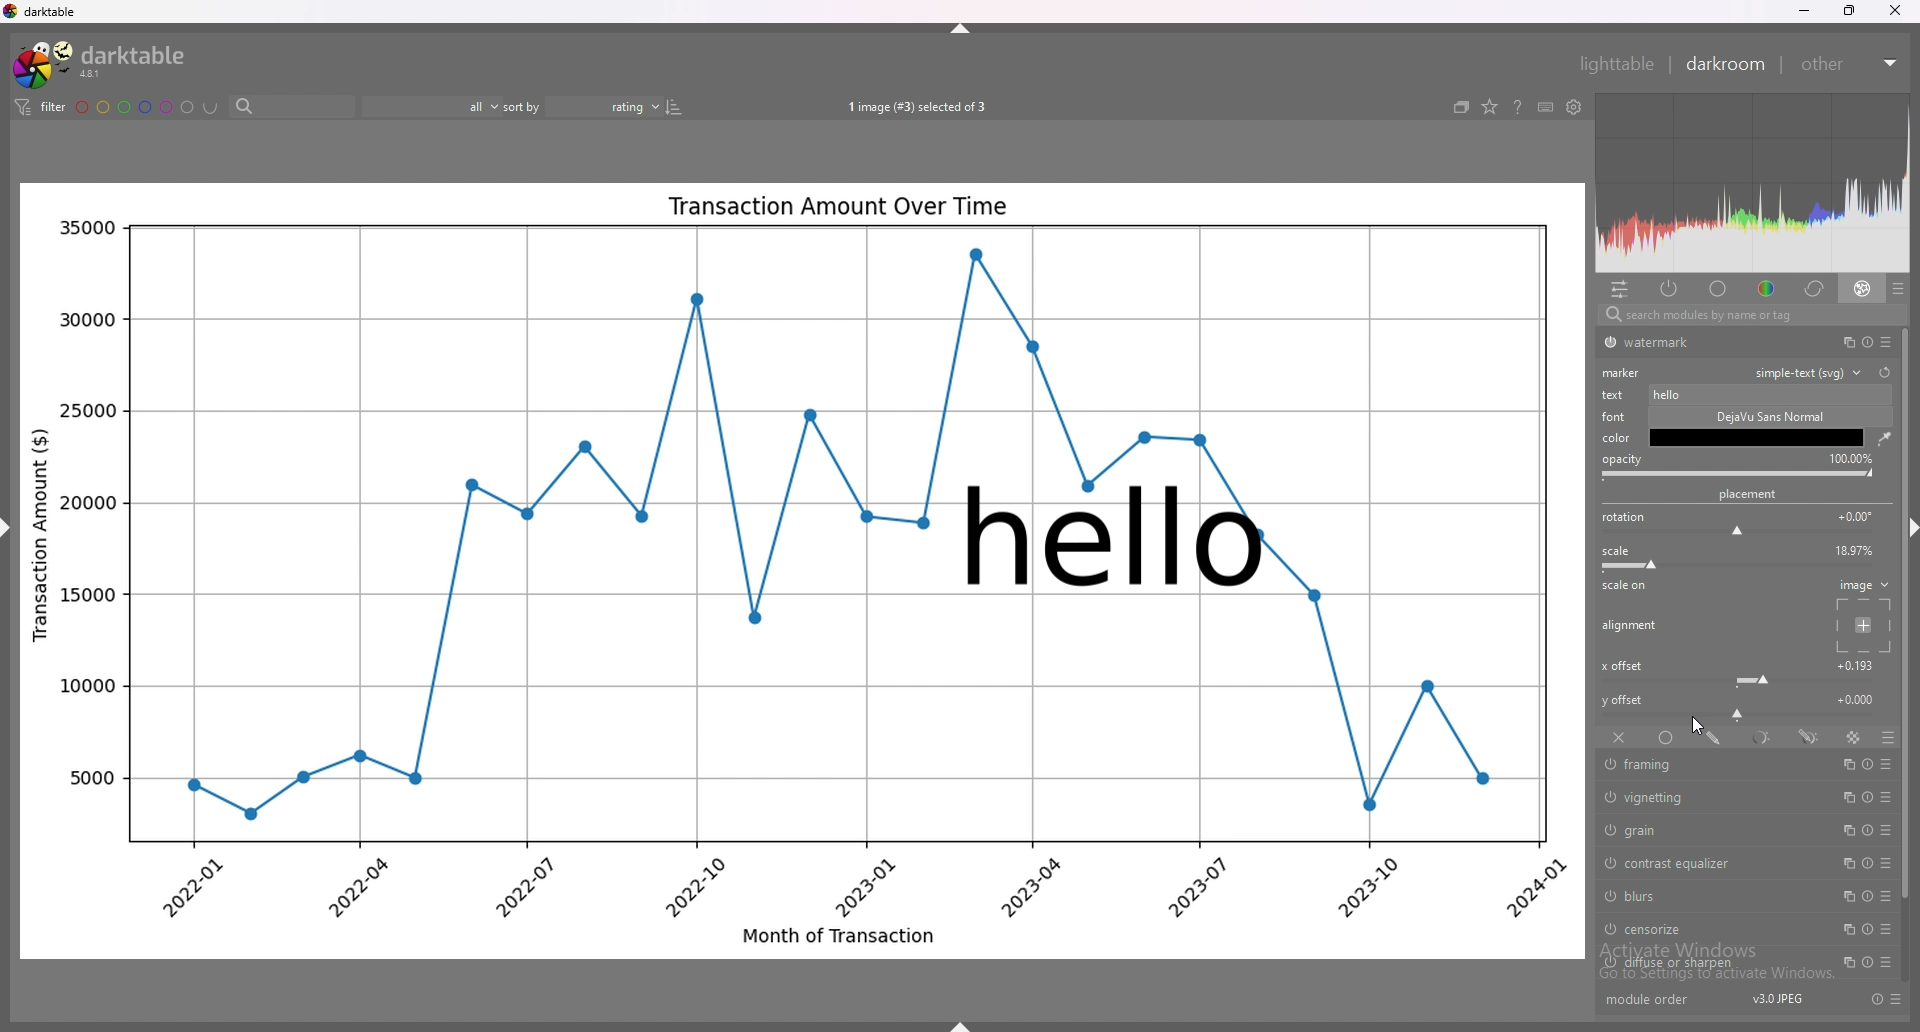  I want to click on multiple instances action, so click(1842, 963).